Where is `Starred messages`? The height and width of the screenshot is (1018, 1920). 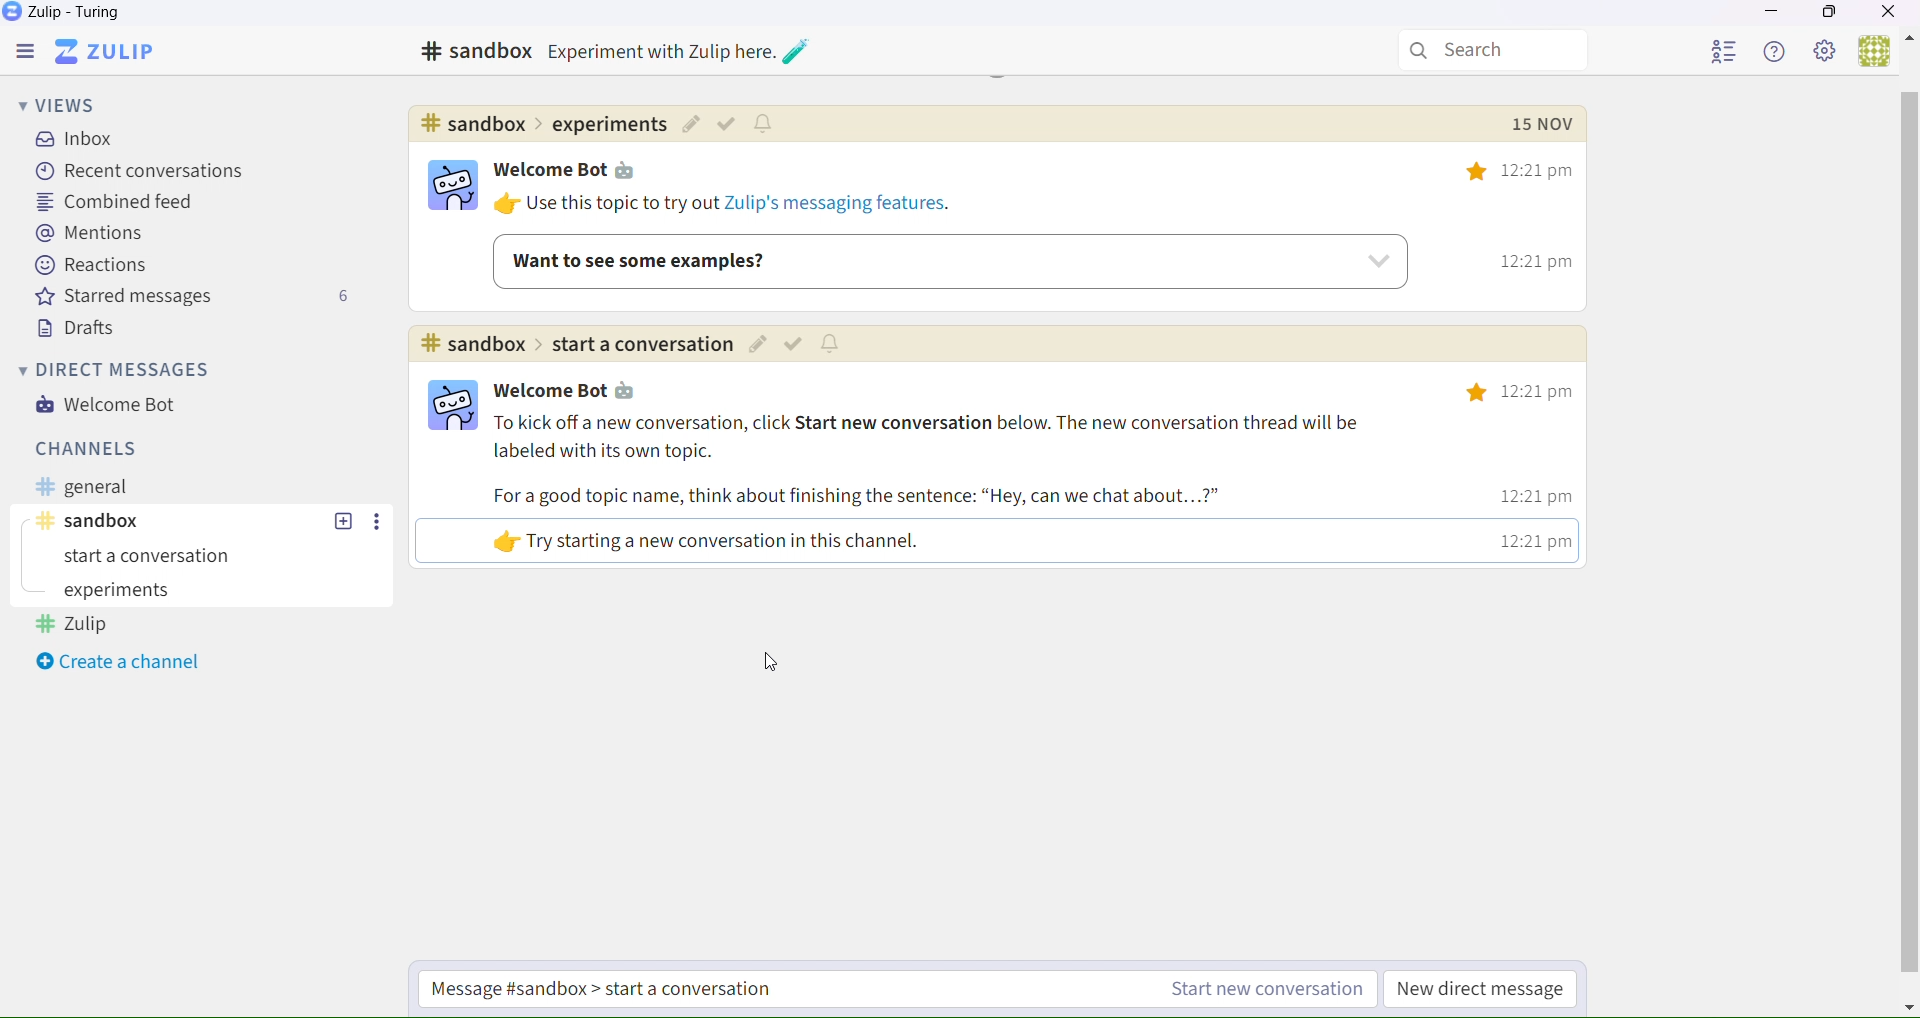 Starred messages is located at coordinates (193, 300).